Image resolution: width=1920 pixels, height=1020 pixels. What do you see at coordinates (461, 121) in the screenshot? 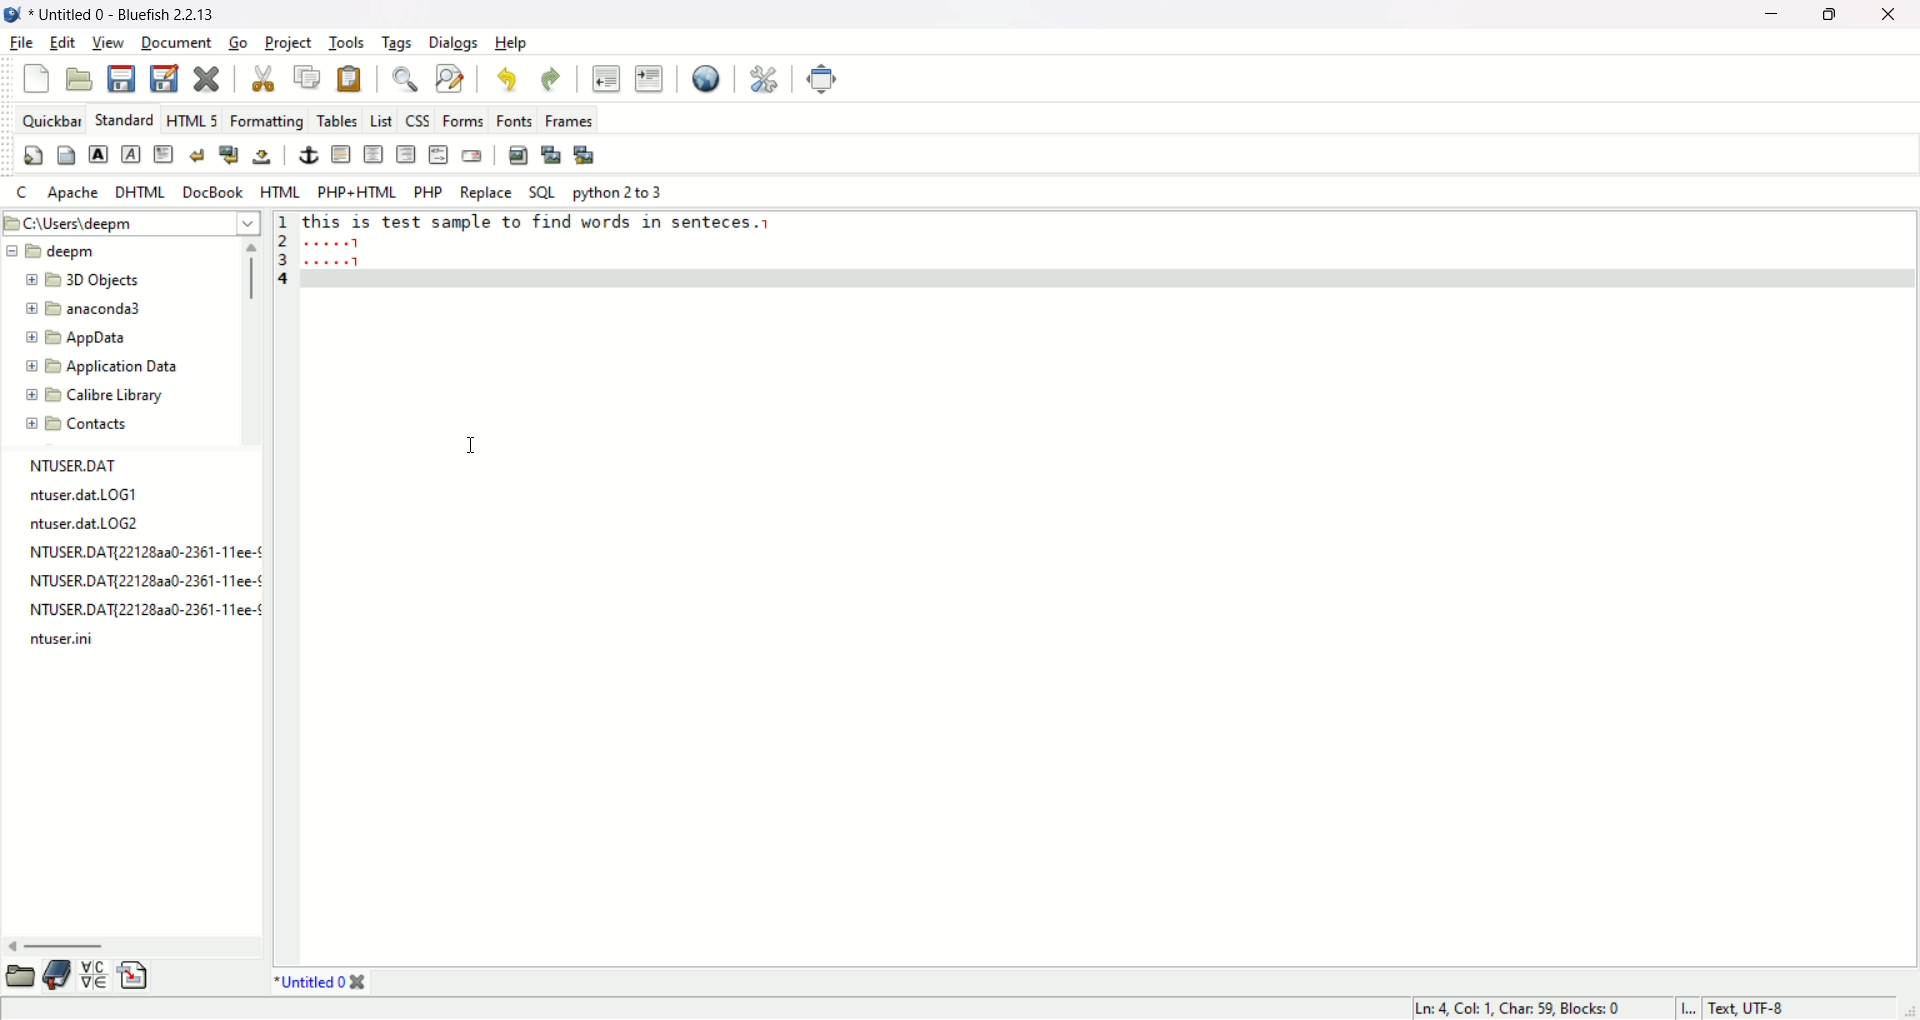
I see `forms` at bounding box center [461, 121].